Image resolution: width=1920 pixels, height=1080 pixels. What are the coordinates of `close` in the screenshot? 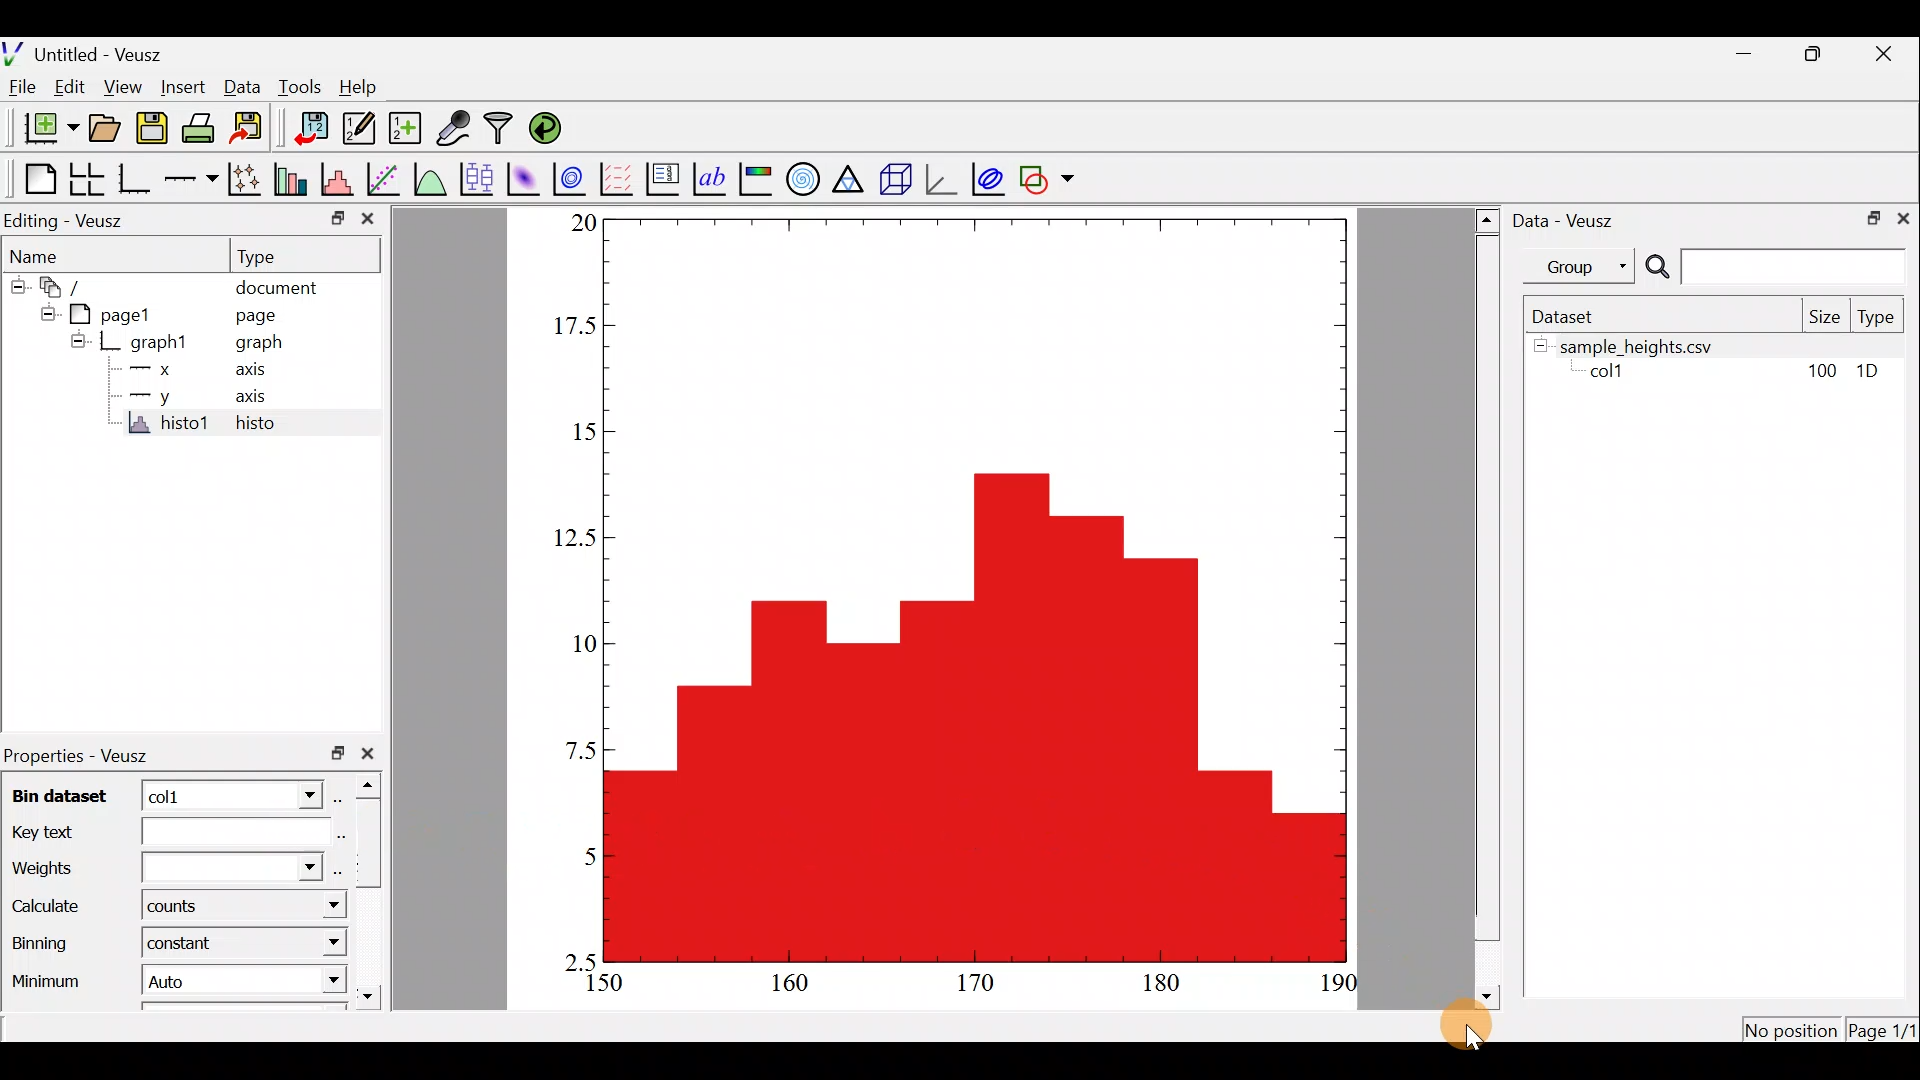 It's located at (370, 219).